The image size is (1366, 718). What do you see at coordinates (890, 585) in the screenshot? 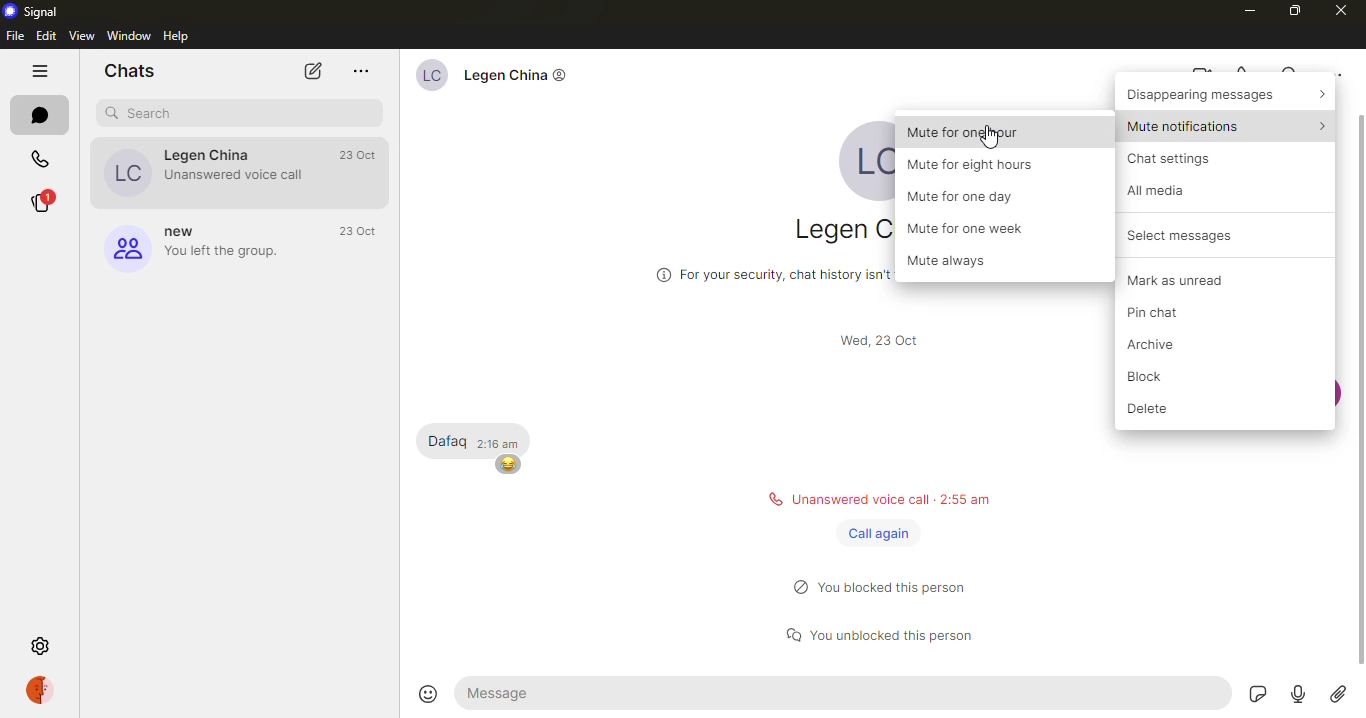
I see `status message` at bounding box center [890, 585].